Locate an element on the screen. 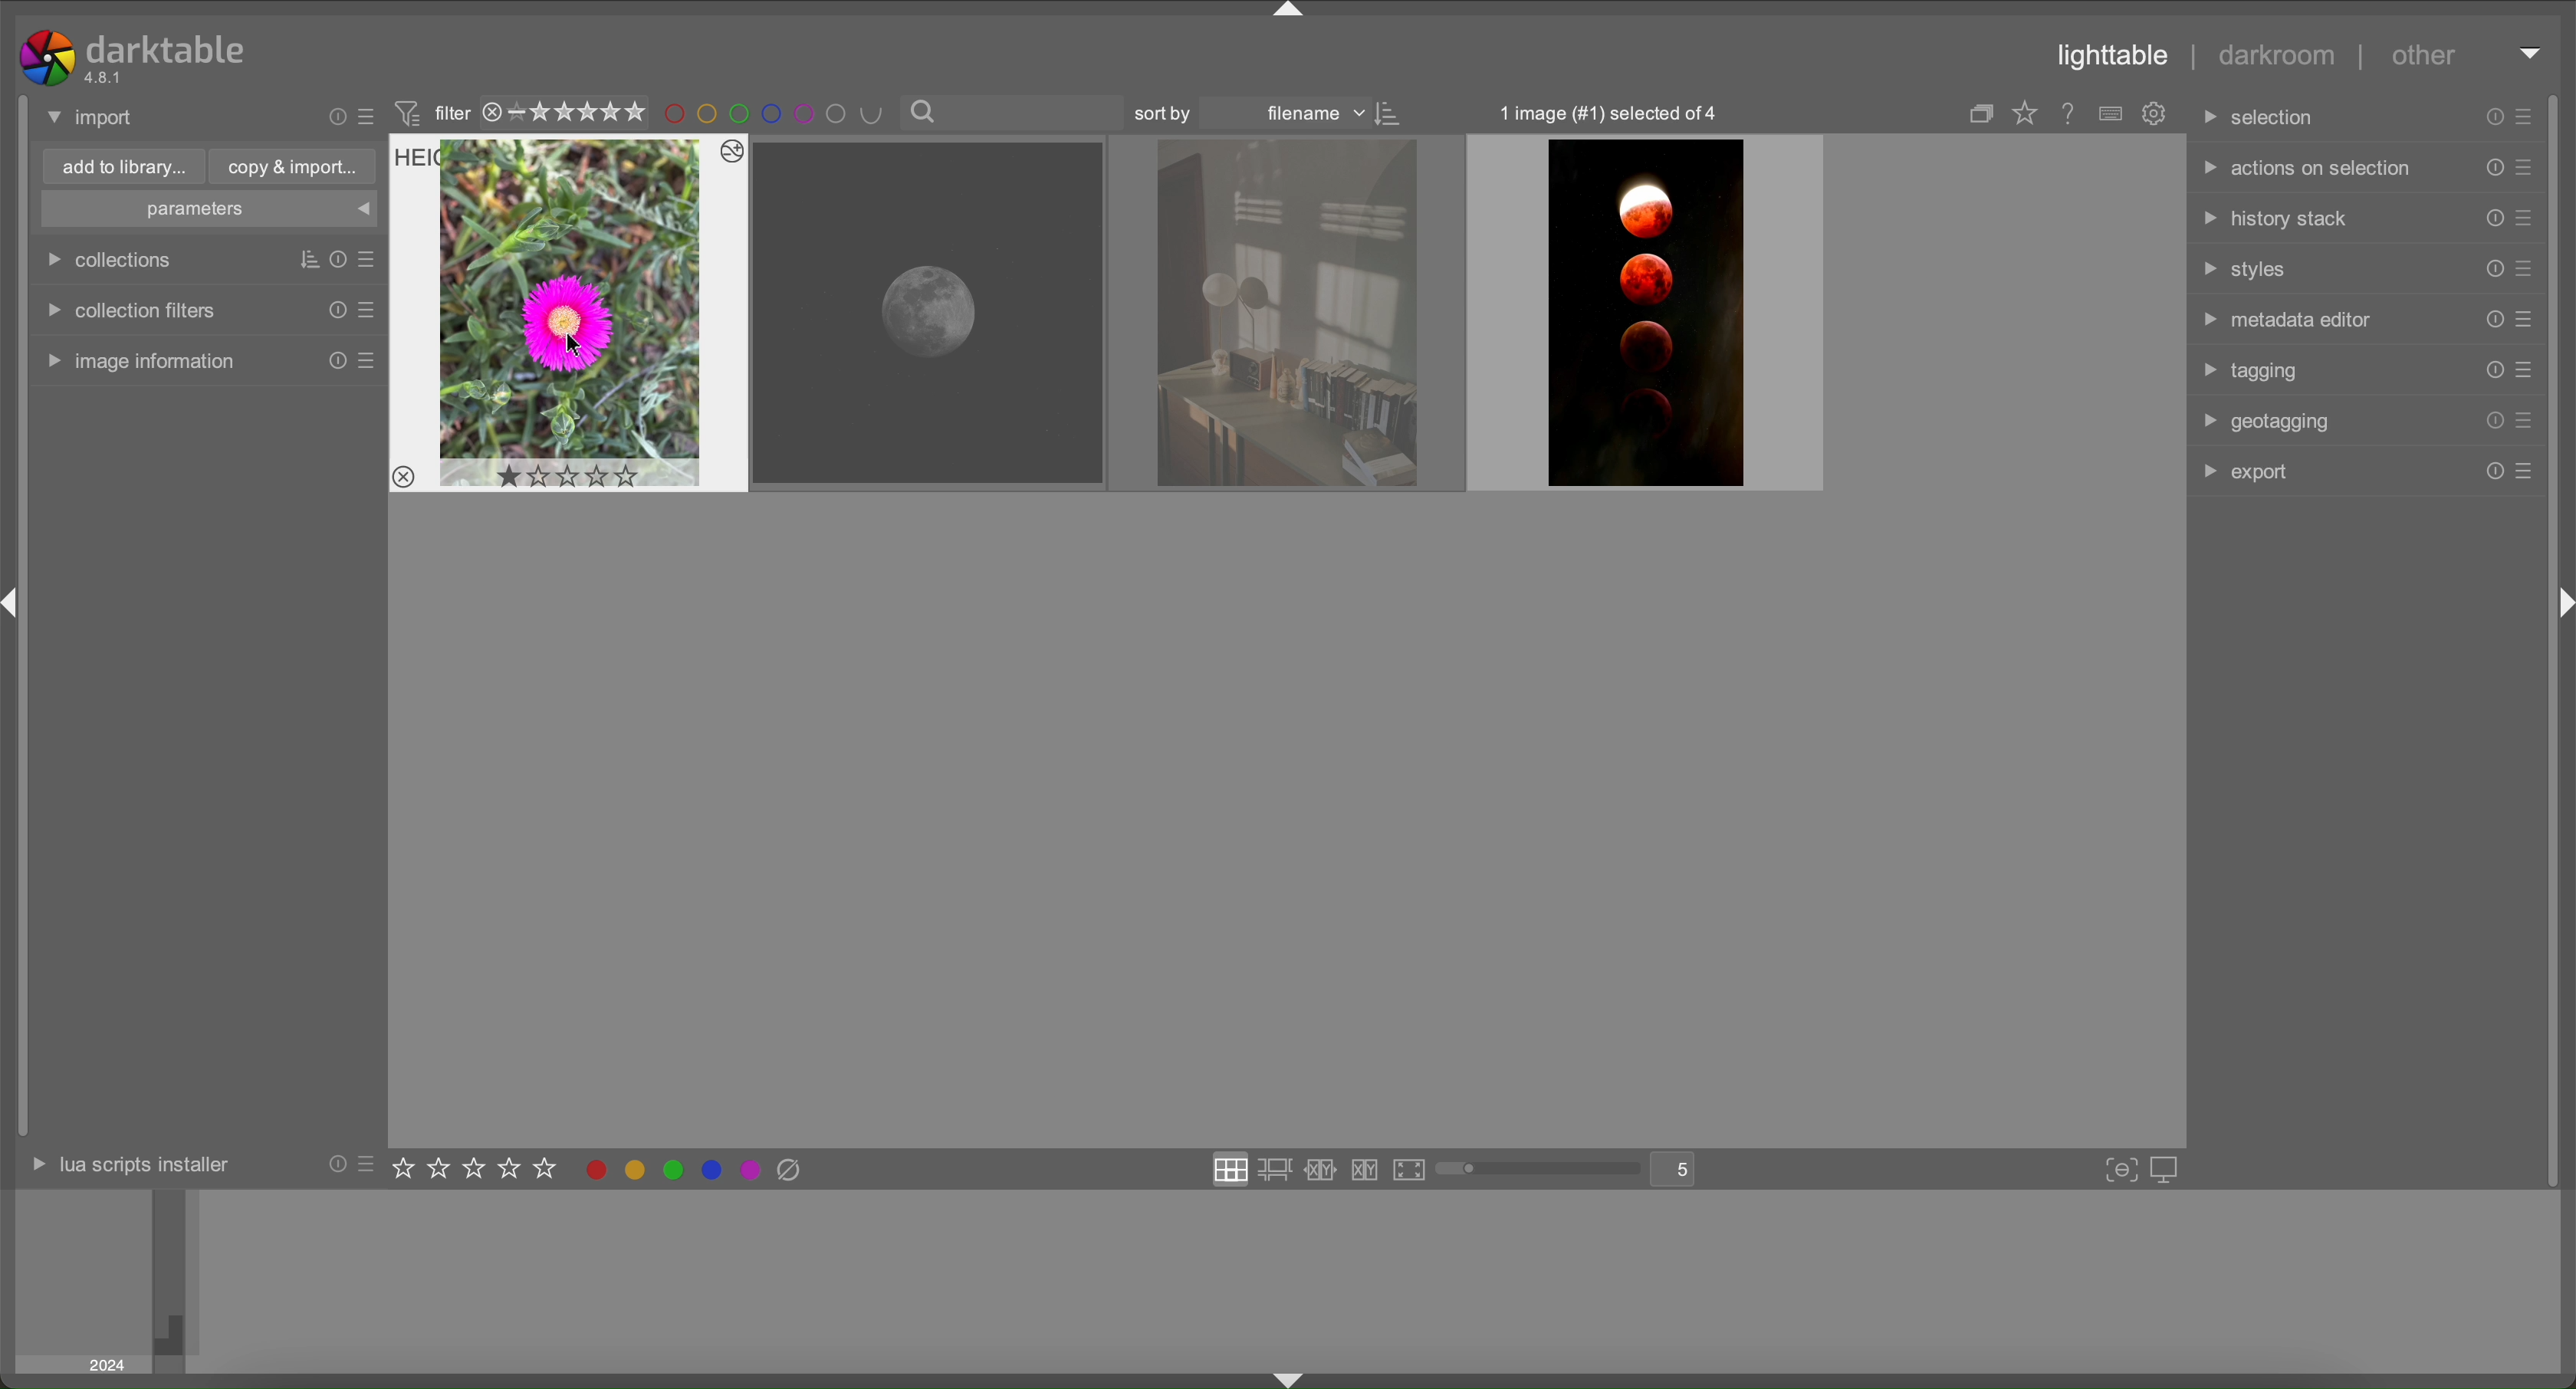 This screenshot has width=2576, height=1389. presets is located at coordinates (368, 361).